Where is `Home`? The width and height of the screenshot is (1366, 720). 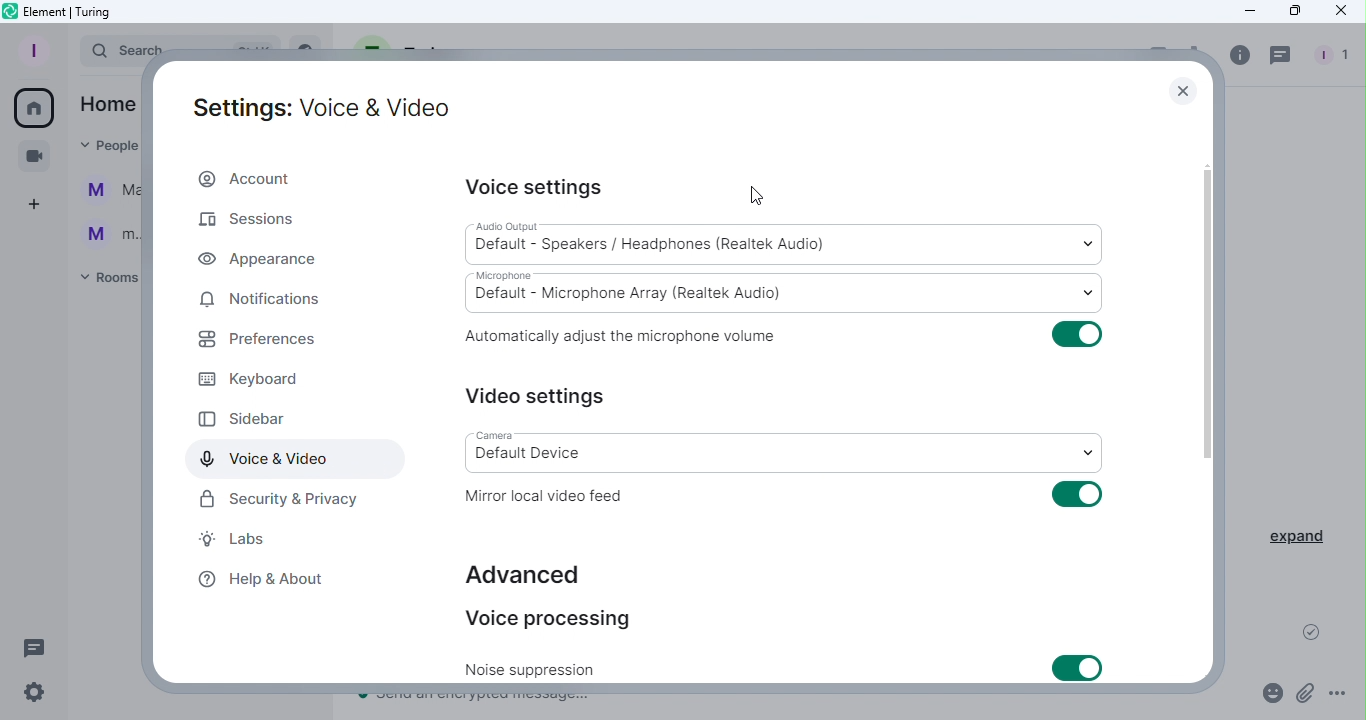 Home is located at coordinates (110, 104).